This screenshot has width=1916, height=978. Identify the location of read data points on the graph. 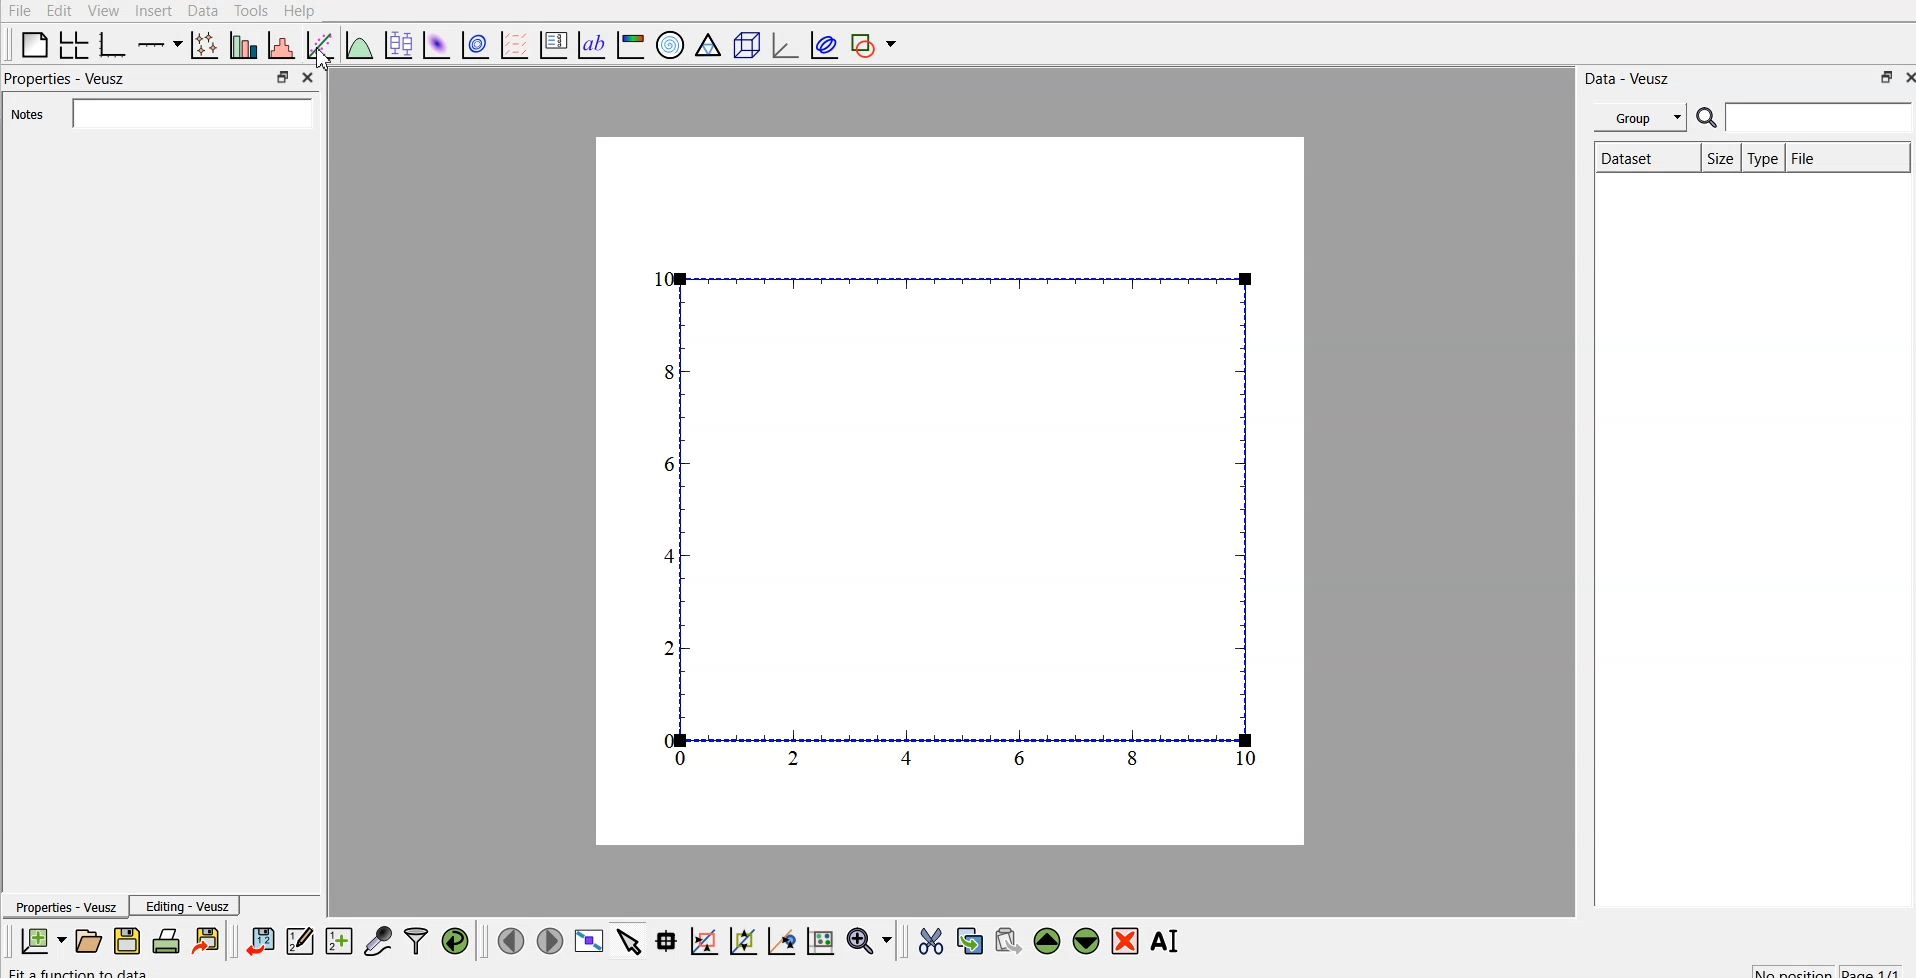
(669, 942).